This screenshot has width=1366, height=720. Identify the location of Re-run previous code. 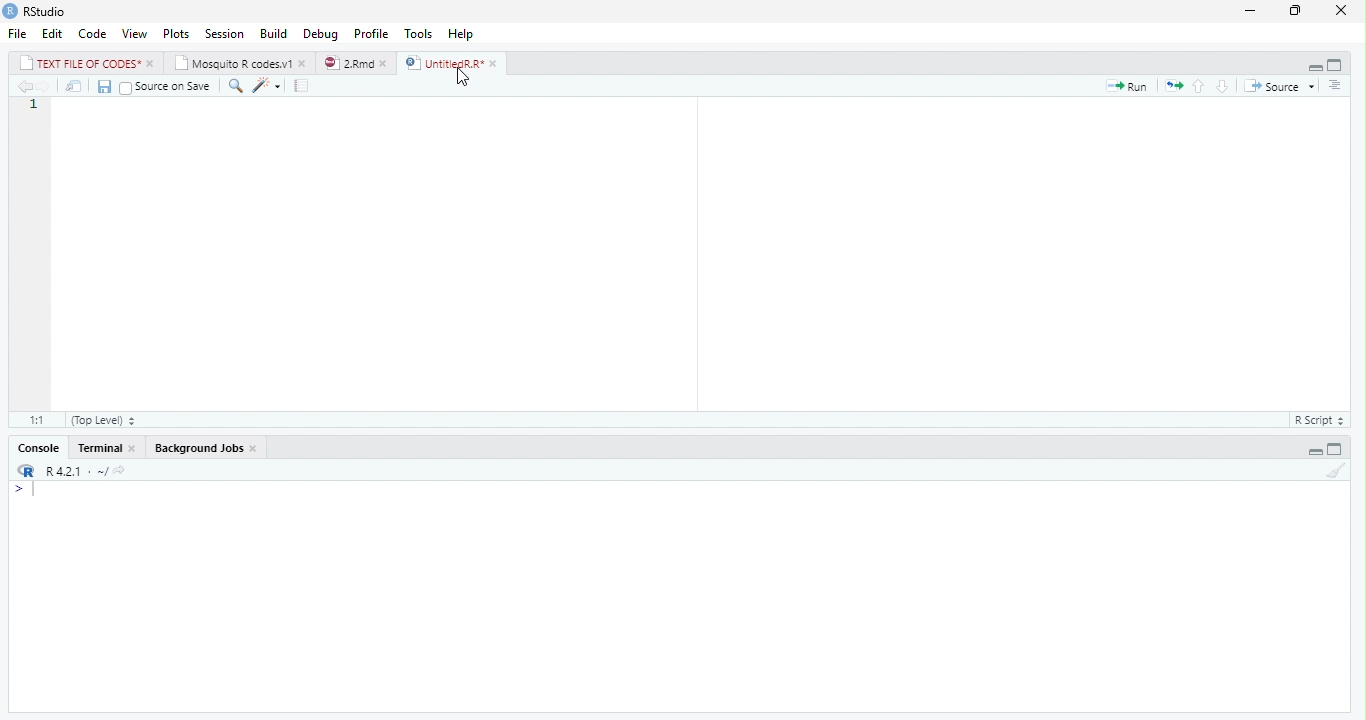
(1173, 85).